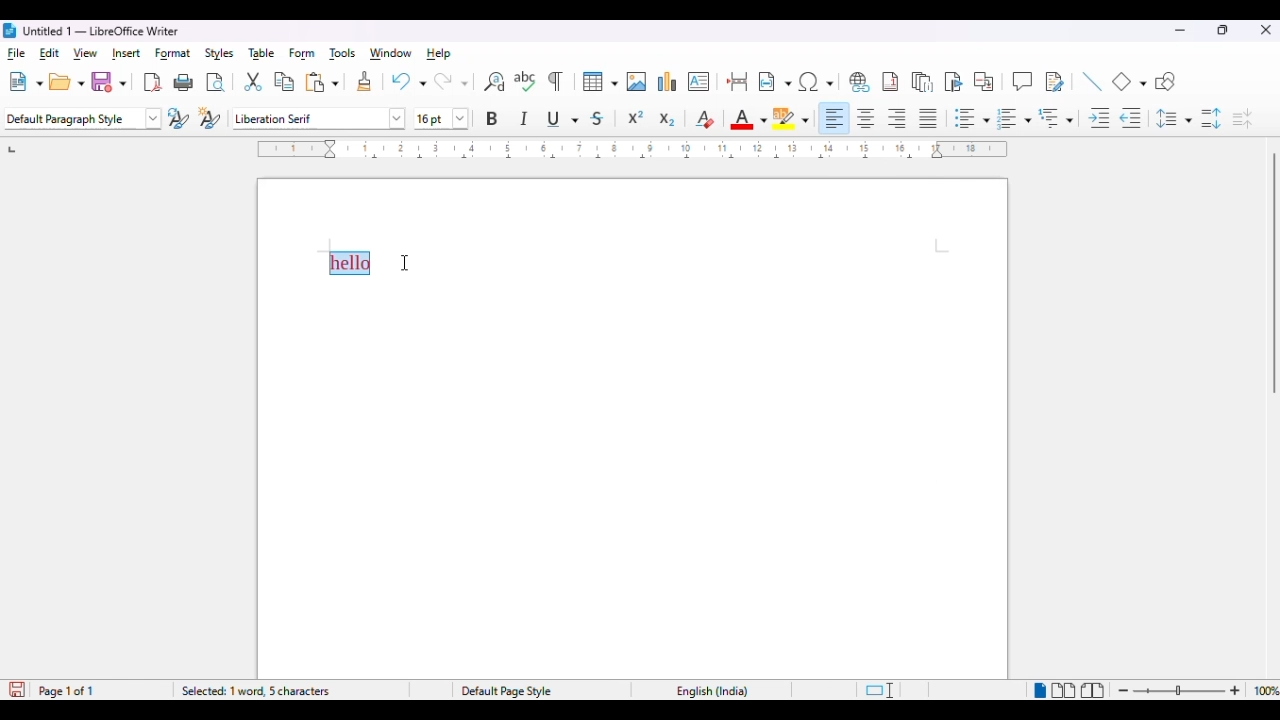  What do you see at coordinates (220, 54) in the screenshot?
I see `styles` at bounding box center [220, 54].